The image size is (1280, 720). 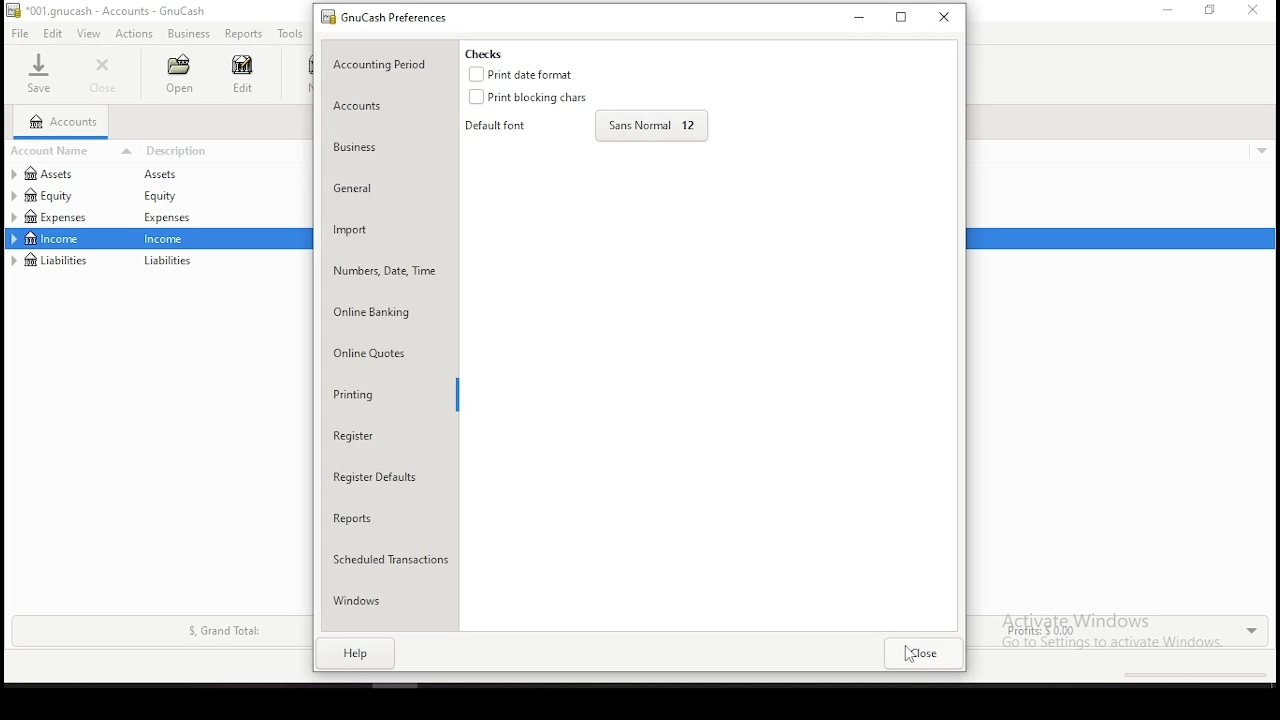 What do you see at coordinates (19, 34) in the screenshot?
I see `file` at bounding box center [19, 34].